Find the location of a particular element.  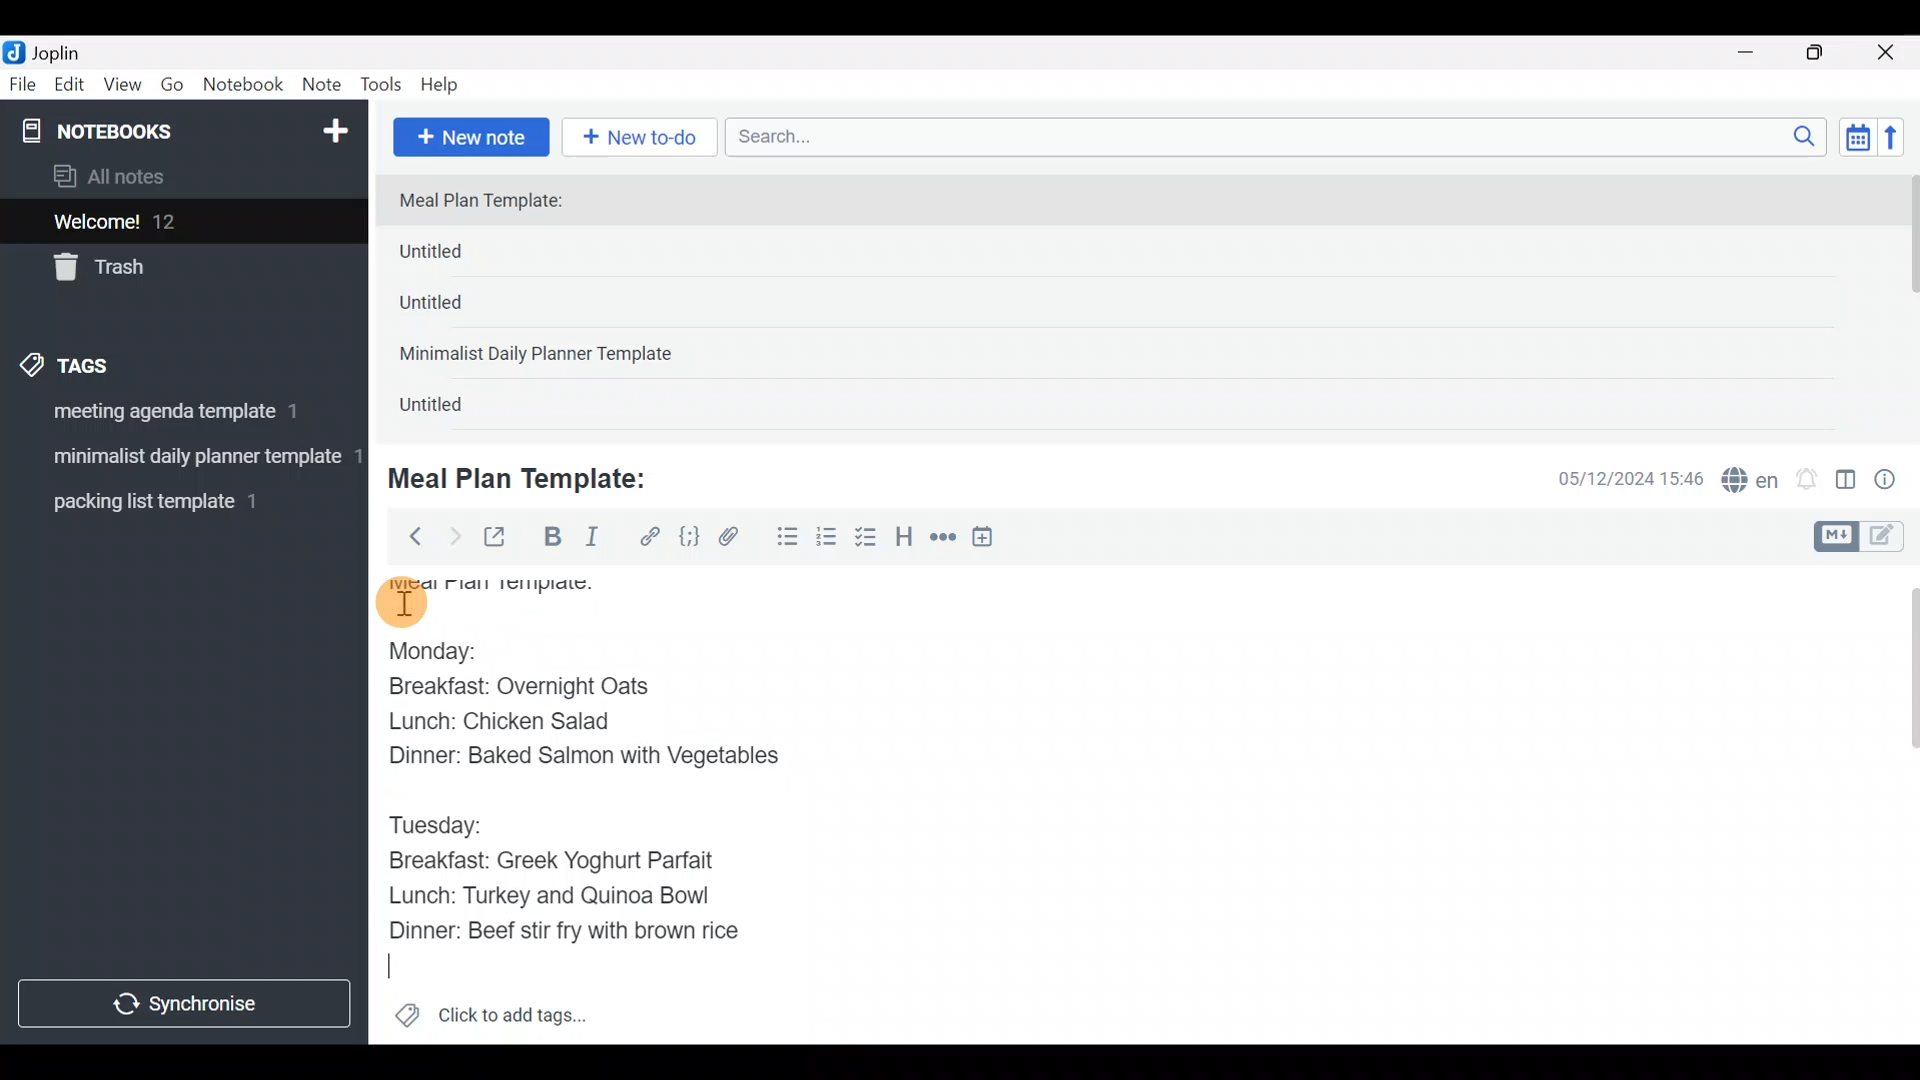

All notes is located at coordinates (179, 178).